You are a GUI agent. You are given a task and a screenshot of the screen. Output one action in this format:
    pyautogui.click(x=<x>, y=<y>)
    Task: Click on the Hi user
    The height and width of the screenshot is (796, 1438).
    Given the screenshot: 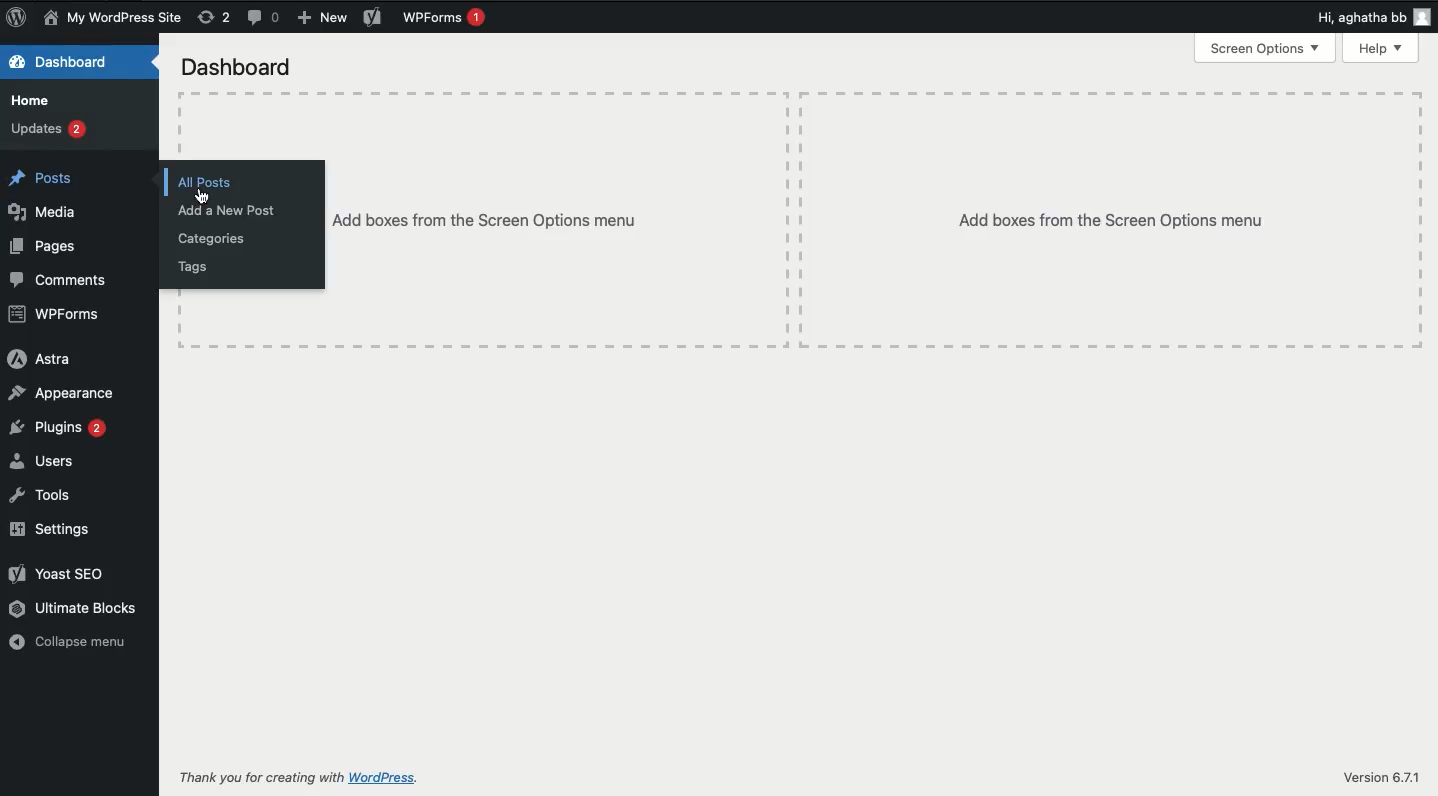 What is the action you would take?
    pyautogui.click(x=1373, y=17)
    